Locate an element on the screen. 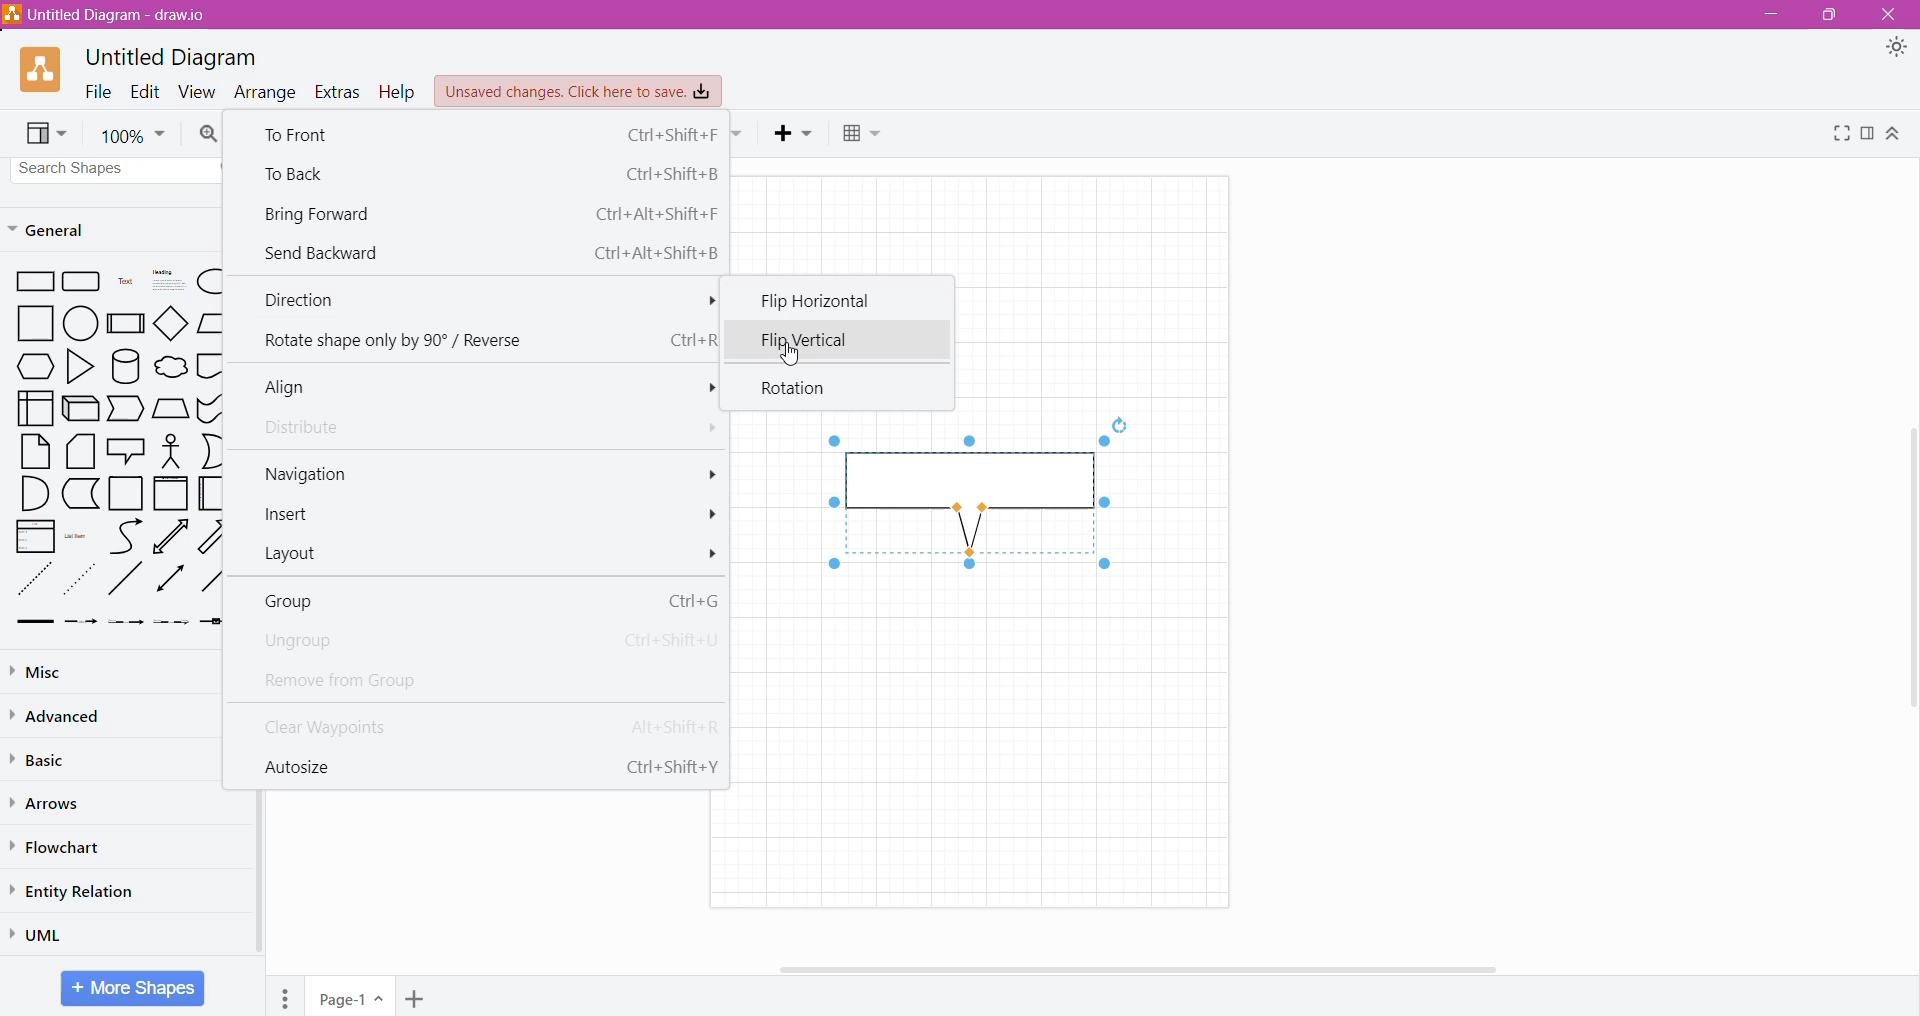 This screenshot has width=1920, height=1016. Dashed Arrow is located at coordinates (81, 623).